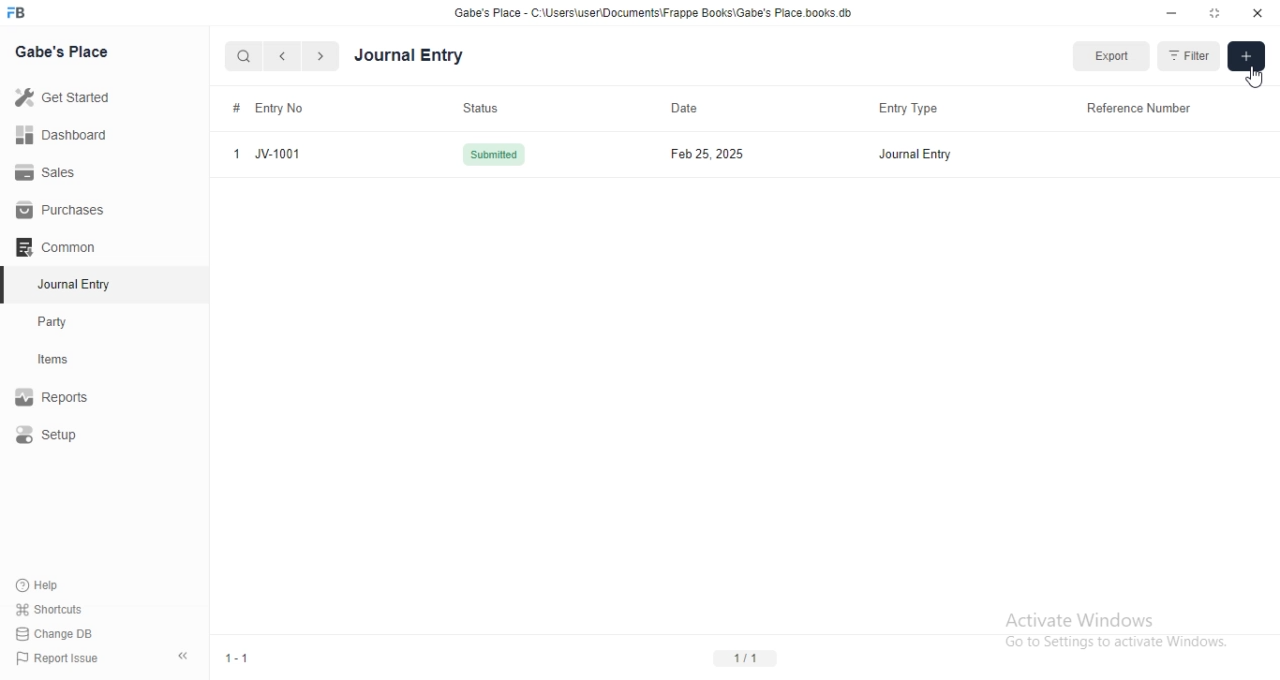 Image resolution: width=1280 pixels, height=680 pixels. What do you see at coordinates (321, 56) in the screenshot?
I see `navigate forward` at bounding box center [321, 56].